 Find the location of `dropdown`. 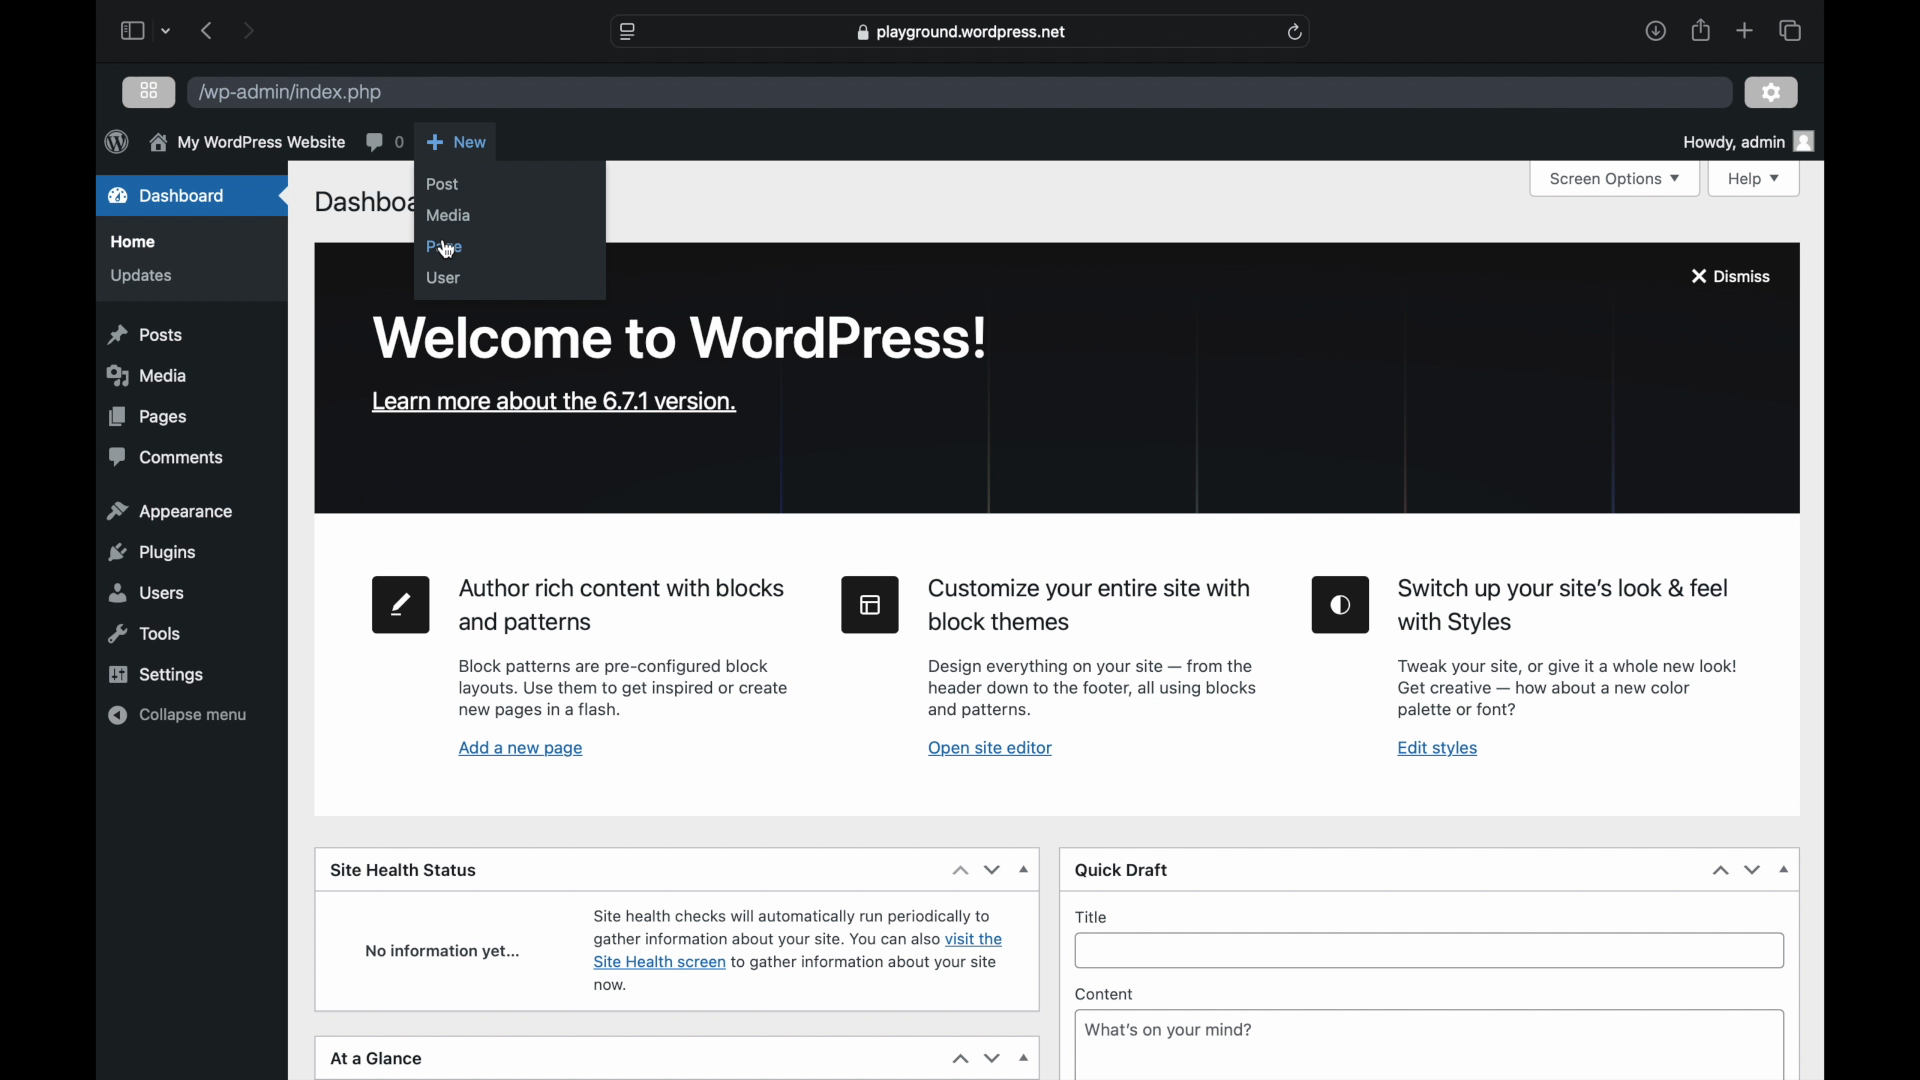

dropdown is located at coordinates (1026, 1060).